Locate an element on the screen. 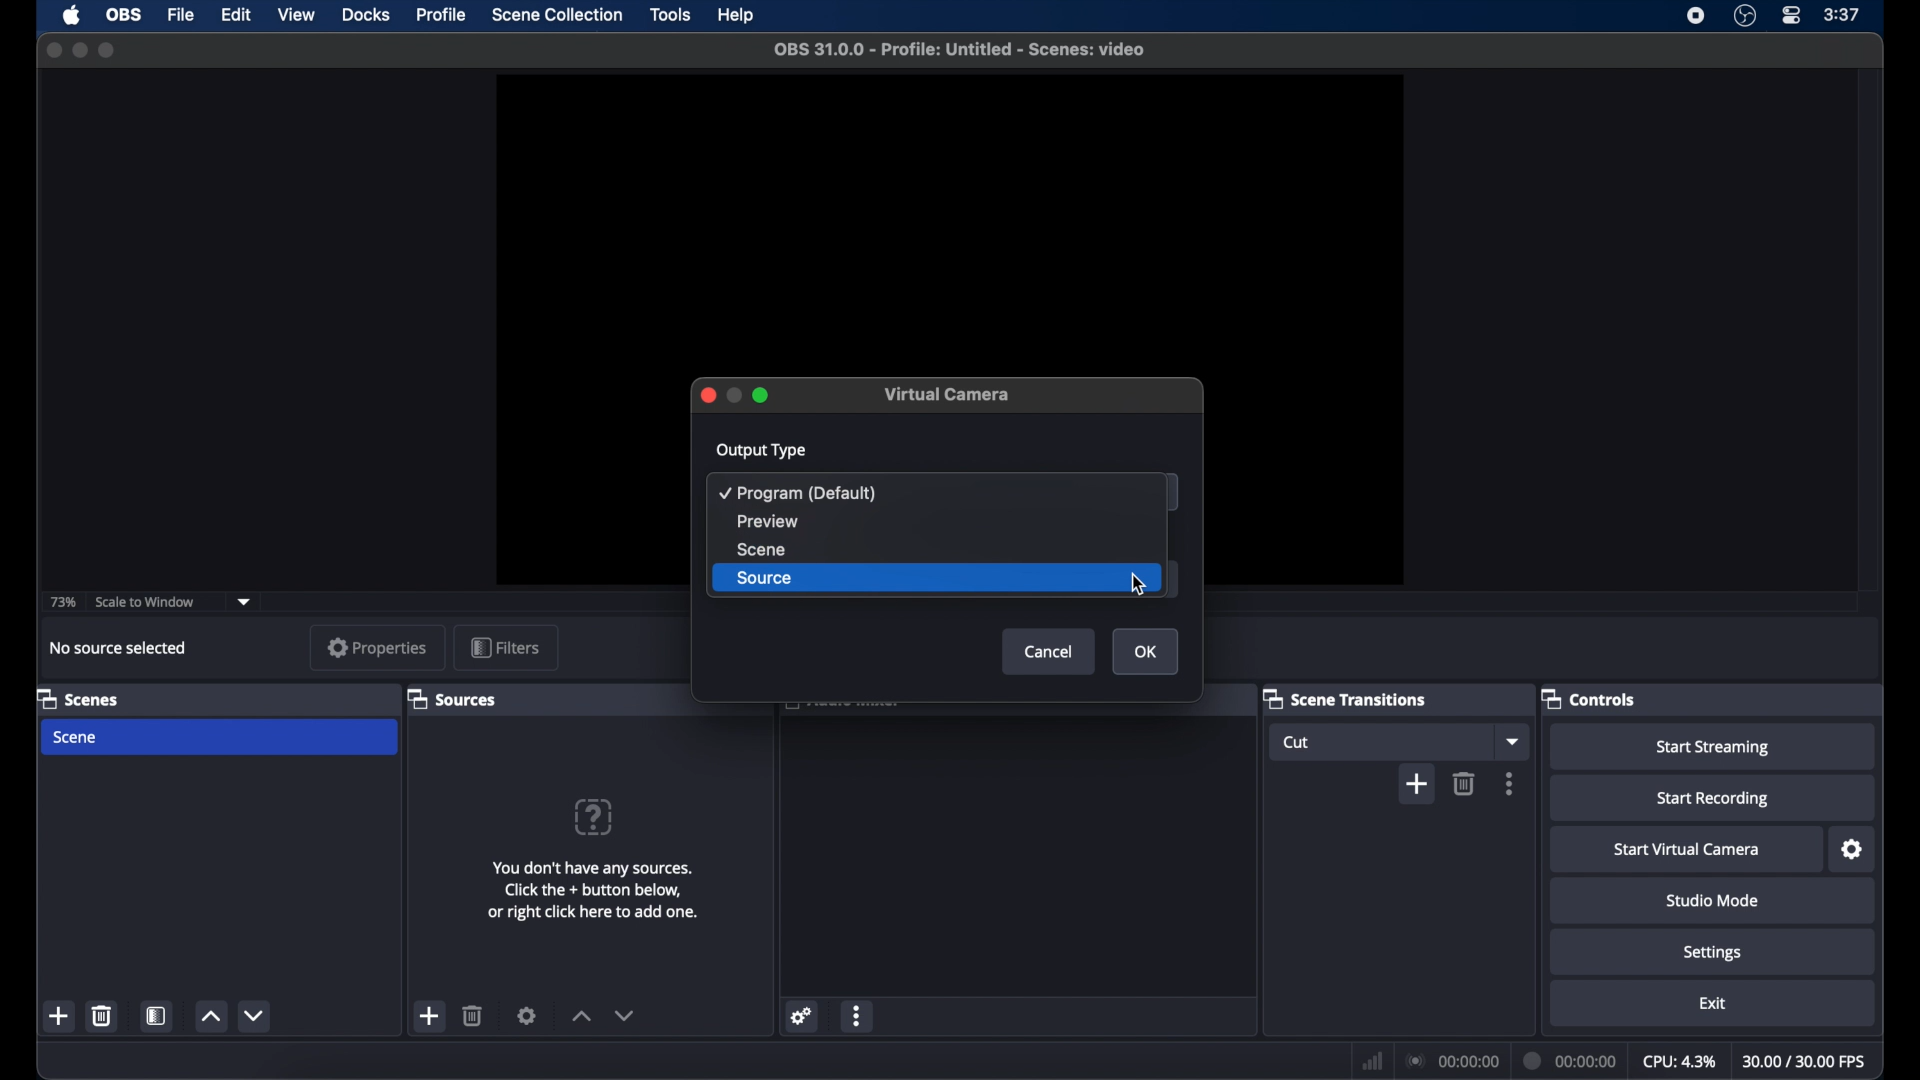 The width and height of the screenshot is (1920, 1080). scenes is located at coordinates (77, 698).